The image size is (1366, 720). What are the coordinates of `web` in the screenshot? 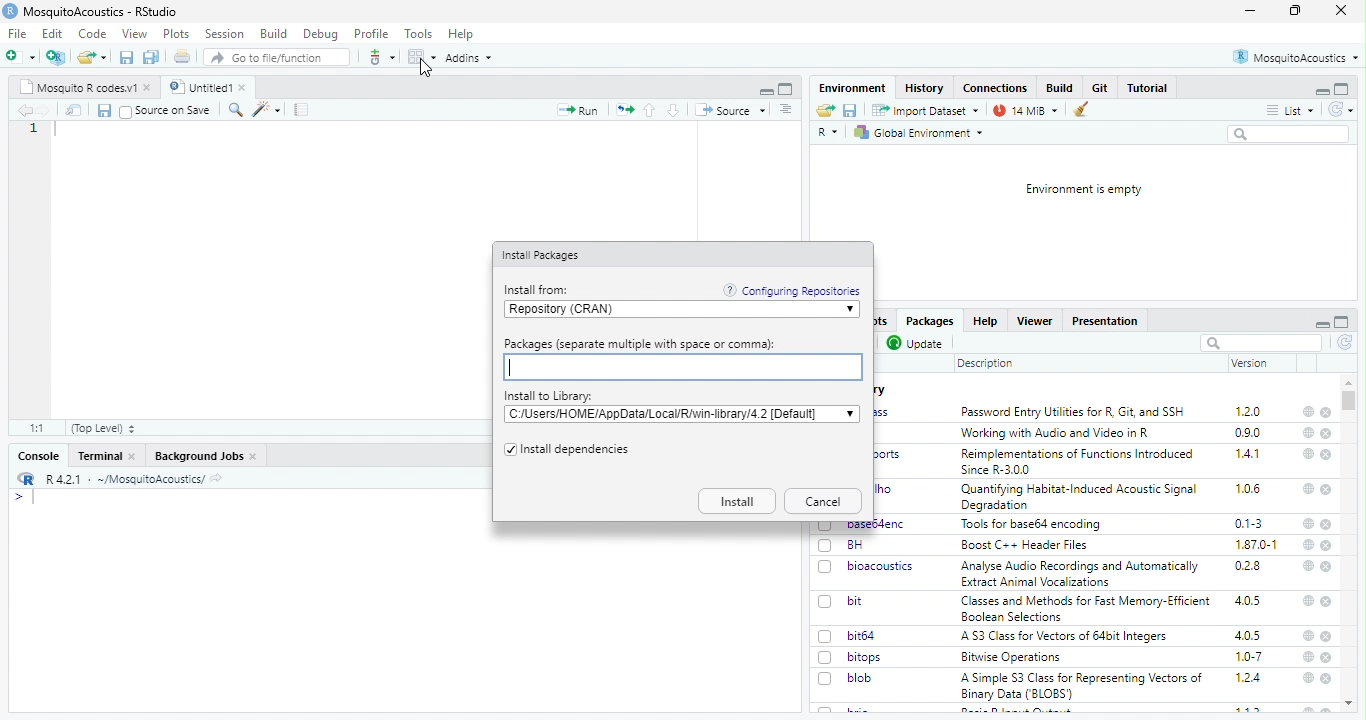 It's located at (1309, 636).